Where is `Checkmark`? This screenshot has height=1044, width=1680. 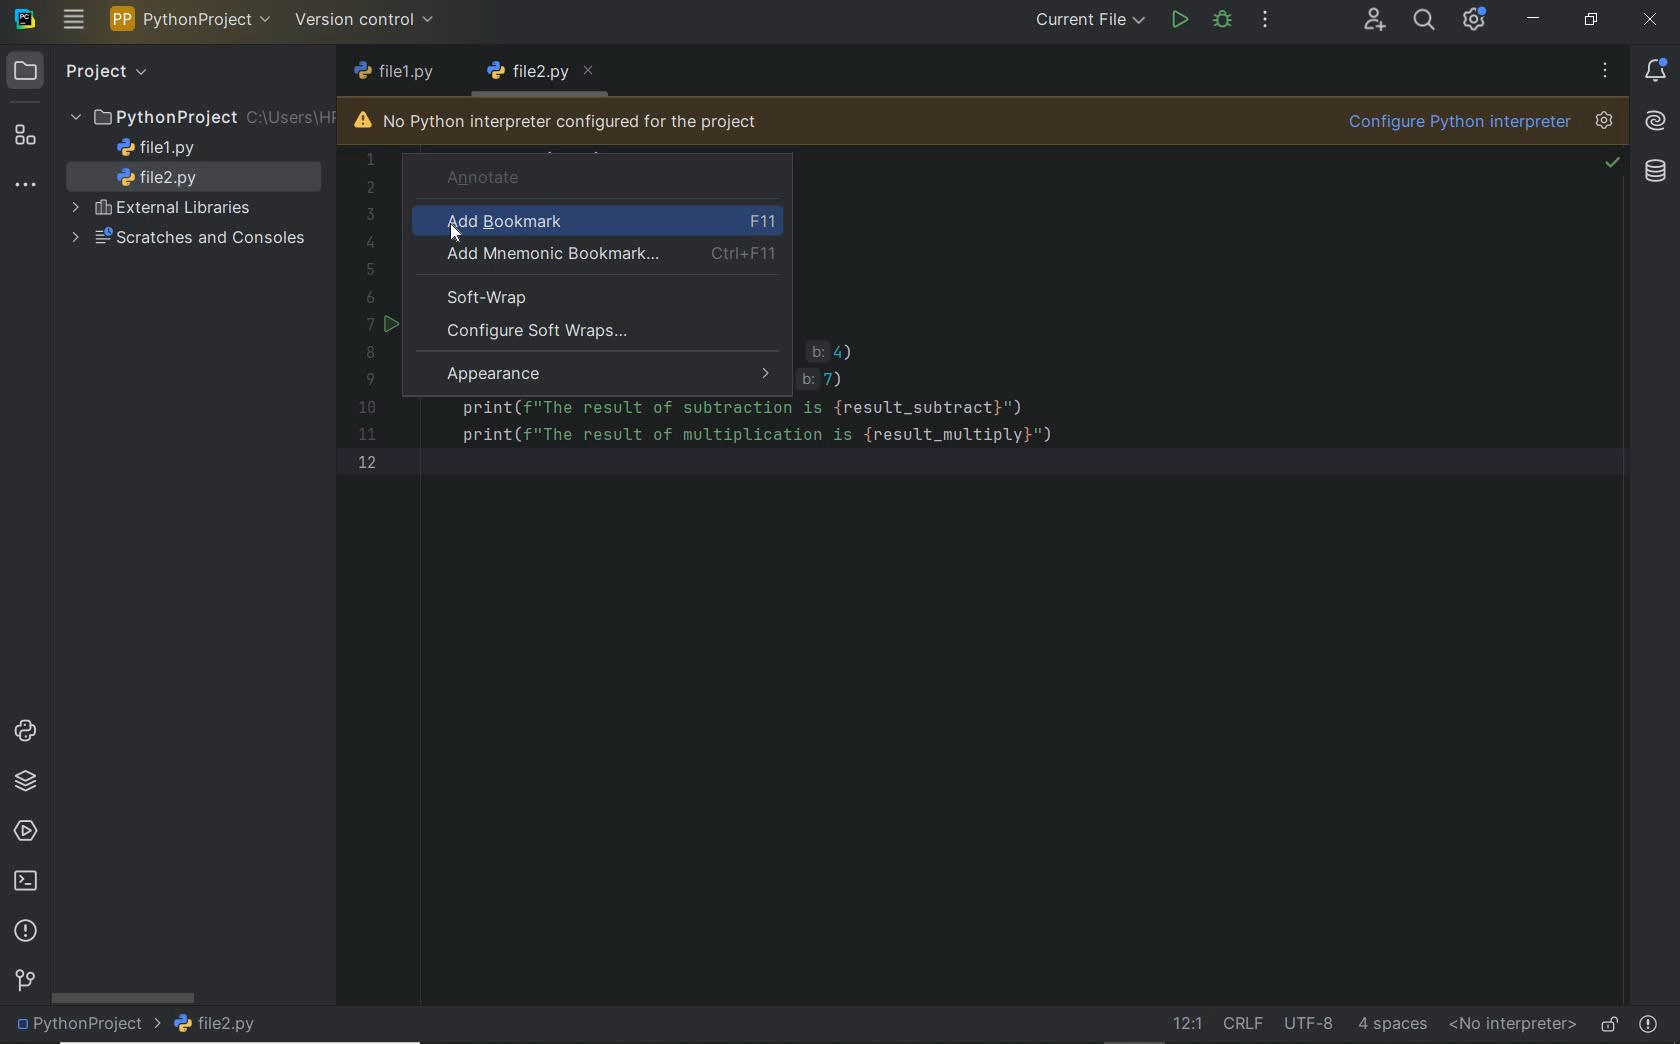 Checkmark is located at coordinates (1611, 164).